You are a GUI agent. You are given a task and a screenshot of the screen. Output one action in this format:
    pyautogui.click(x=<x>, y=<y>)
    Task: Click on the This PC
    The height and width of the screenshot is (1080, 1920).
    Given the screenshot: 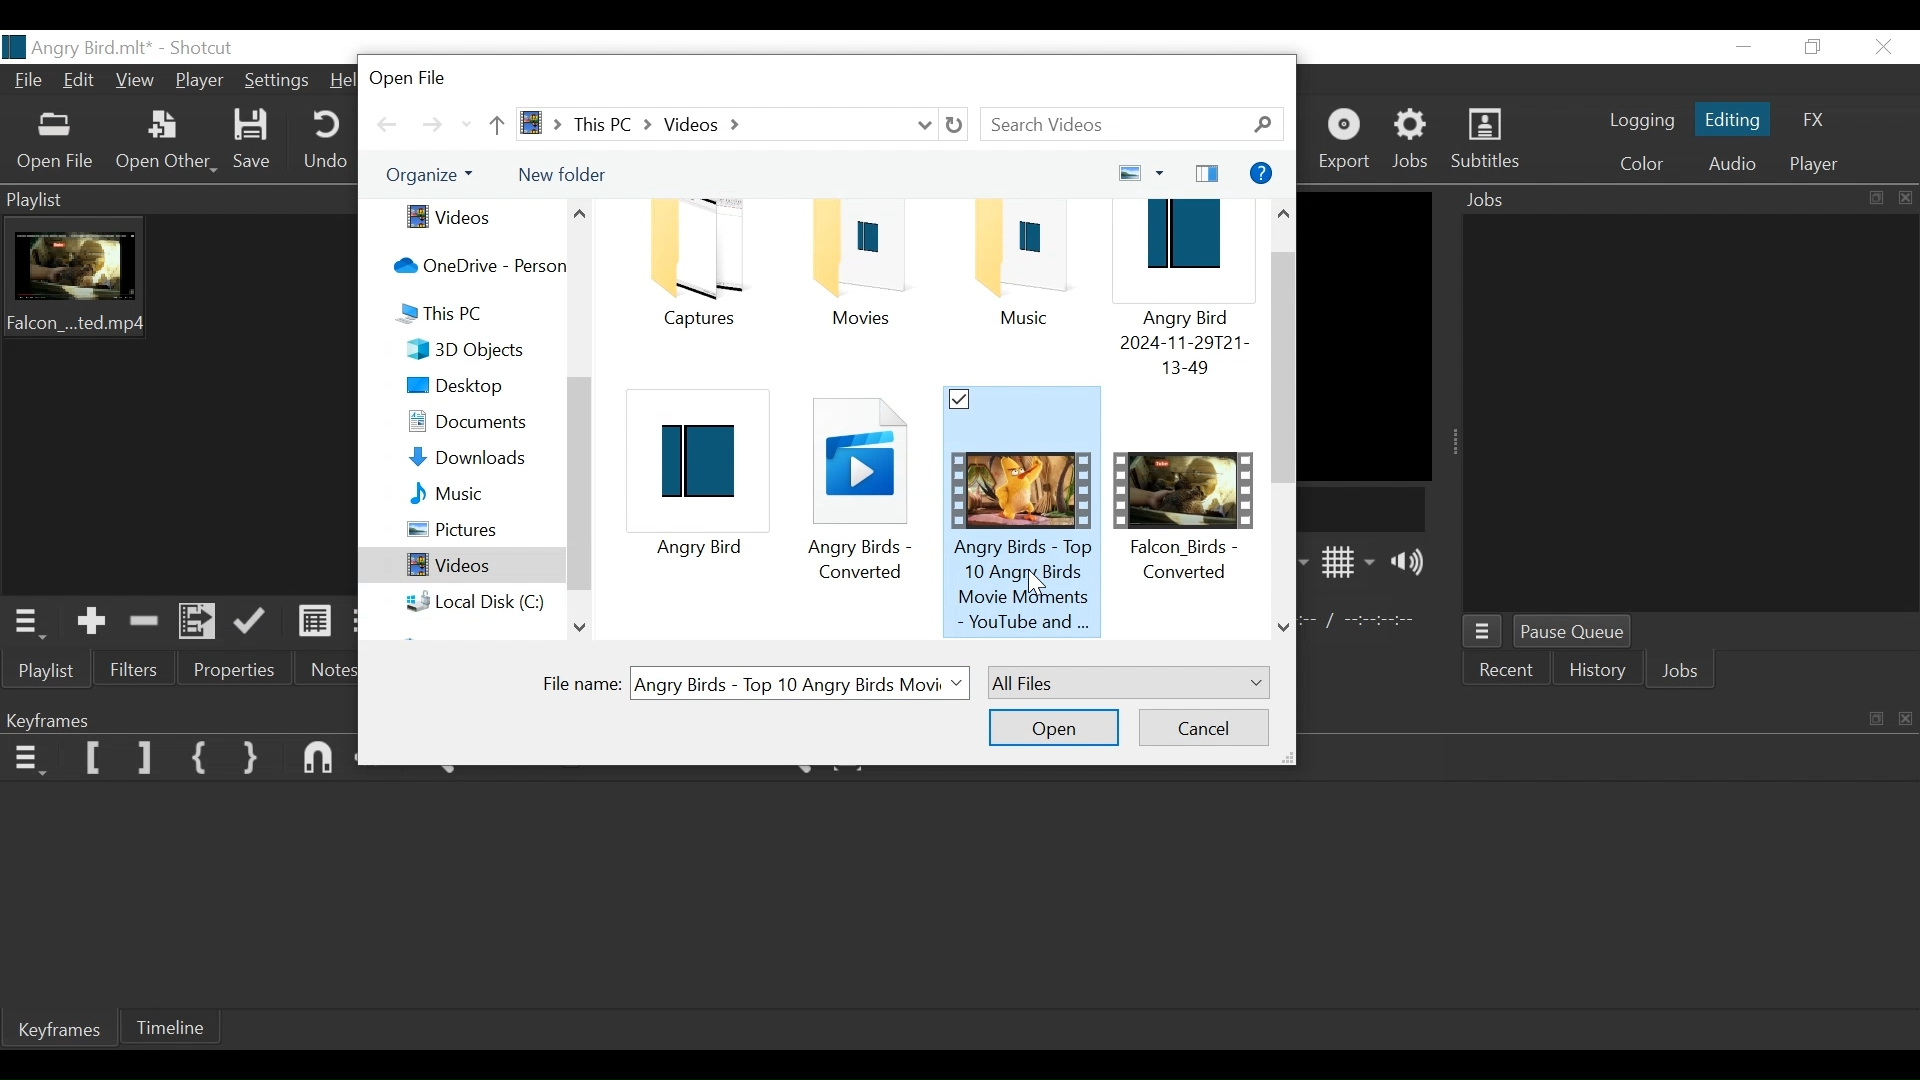 What is the action you would take?
    pyautogui.click(x=473, y=312)
    